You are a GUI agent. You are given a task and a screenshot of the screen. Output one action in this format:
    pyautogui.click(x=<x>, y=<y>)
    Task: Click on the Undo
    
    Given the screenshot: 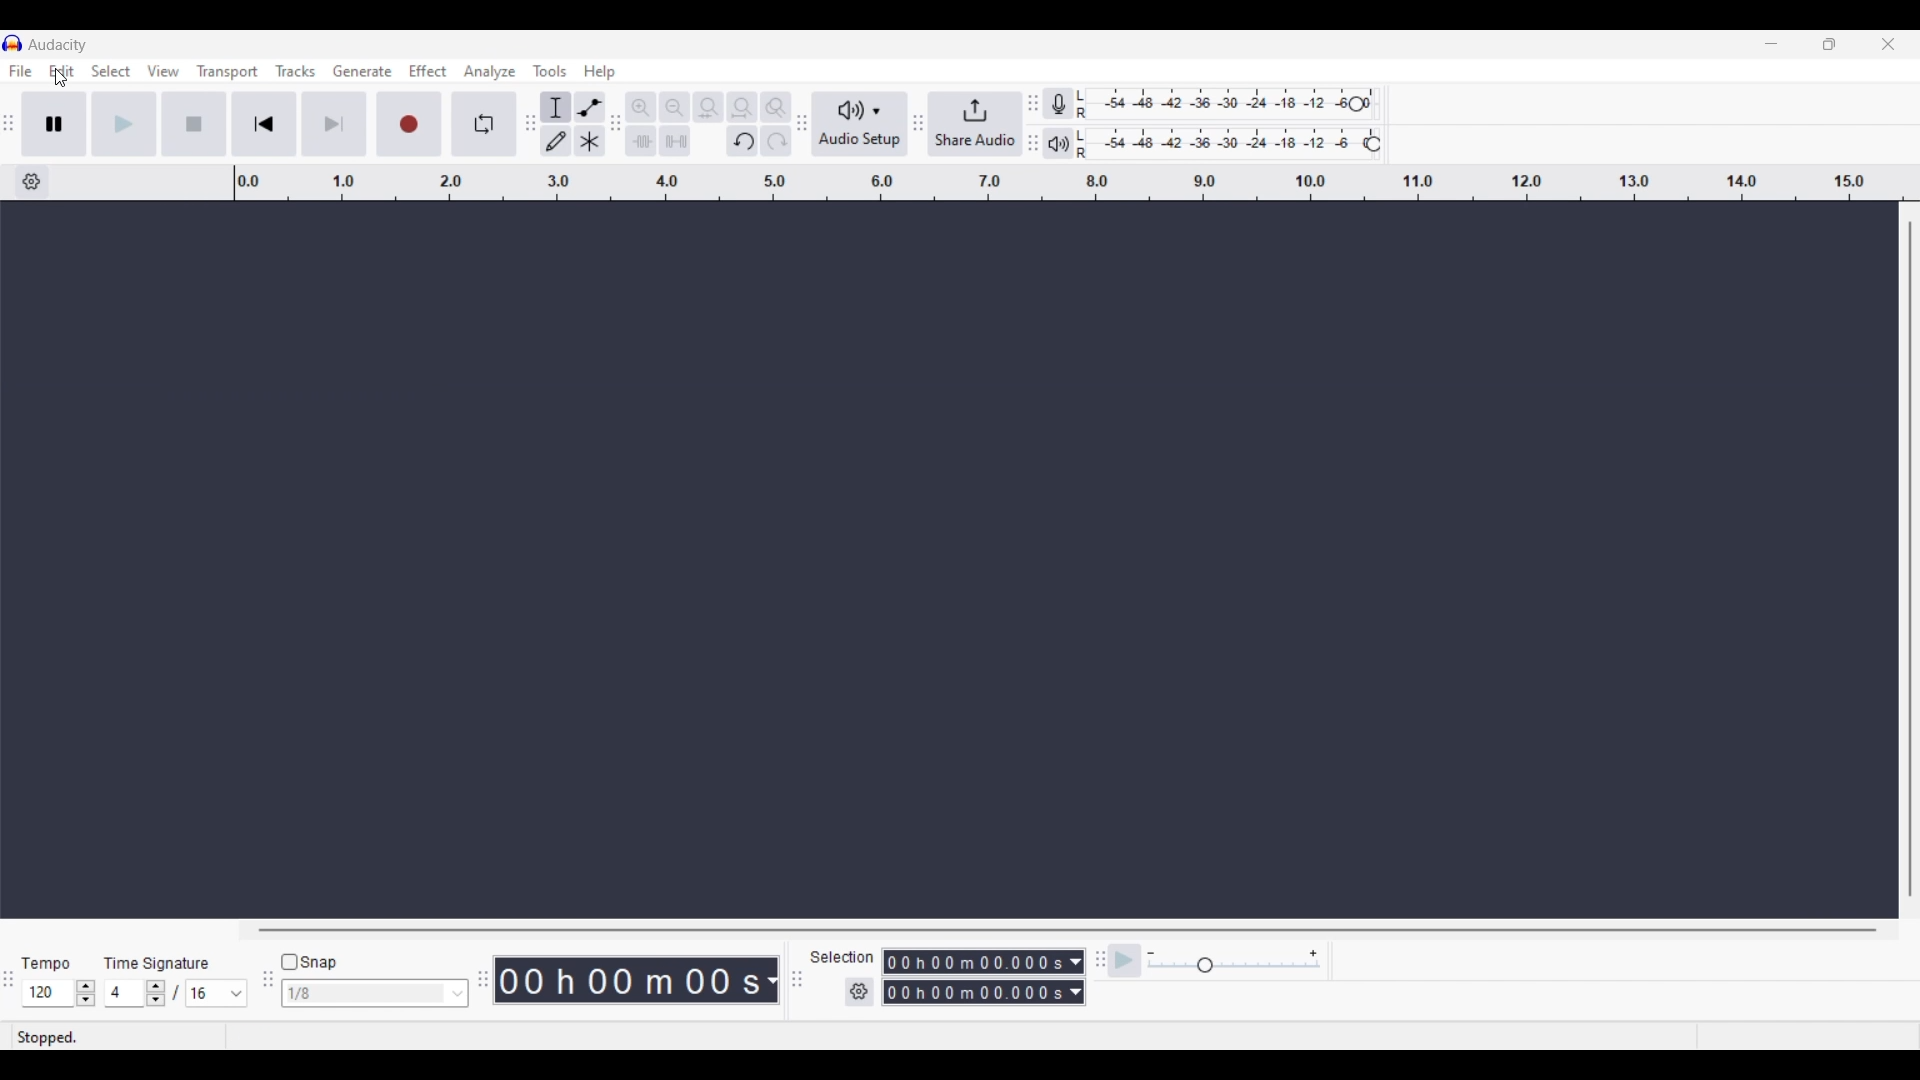 What is the action you would take?
    pyautogui.click(x=742, y=141)
    